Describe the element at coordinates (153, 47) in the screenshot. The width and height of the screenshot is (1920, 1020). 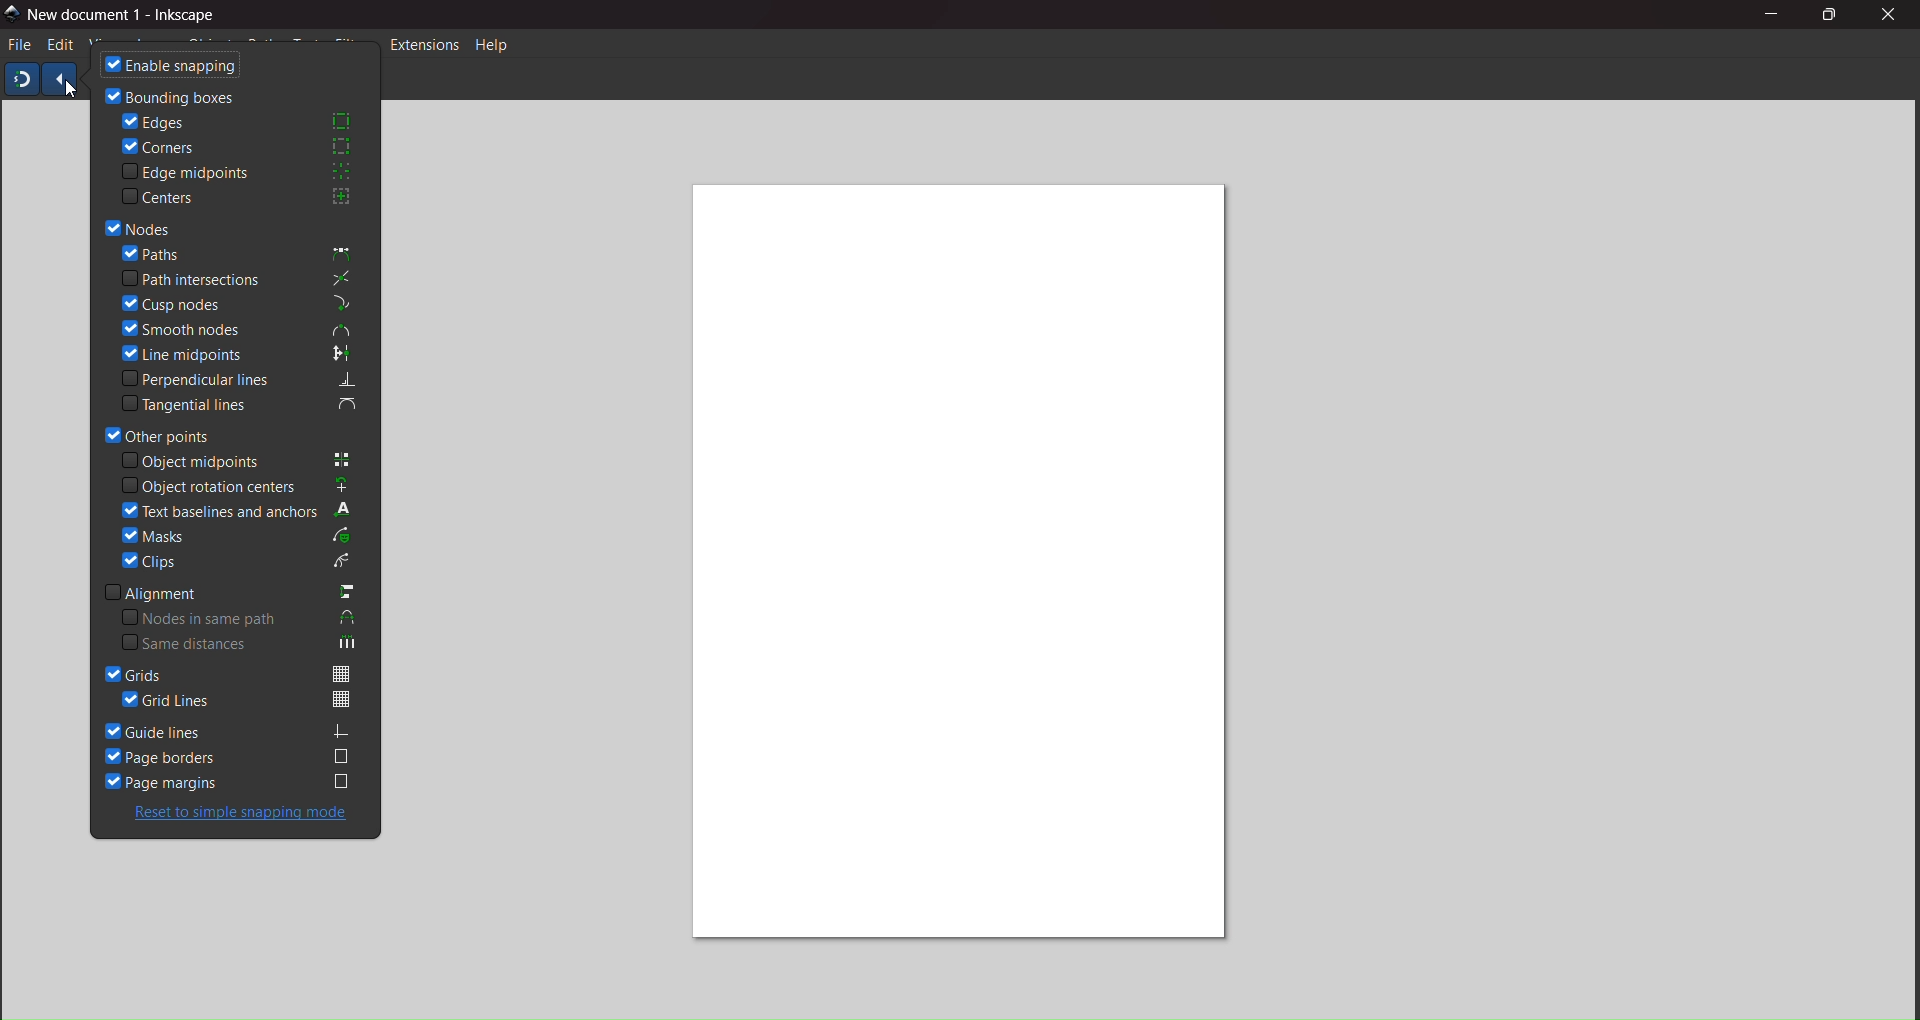
I see `layer` at that location.